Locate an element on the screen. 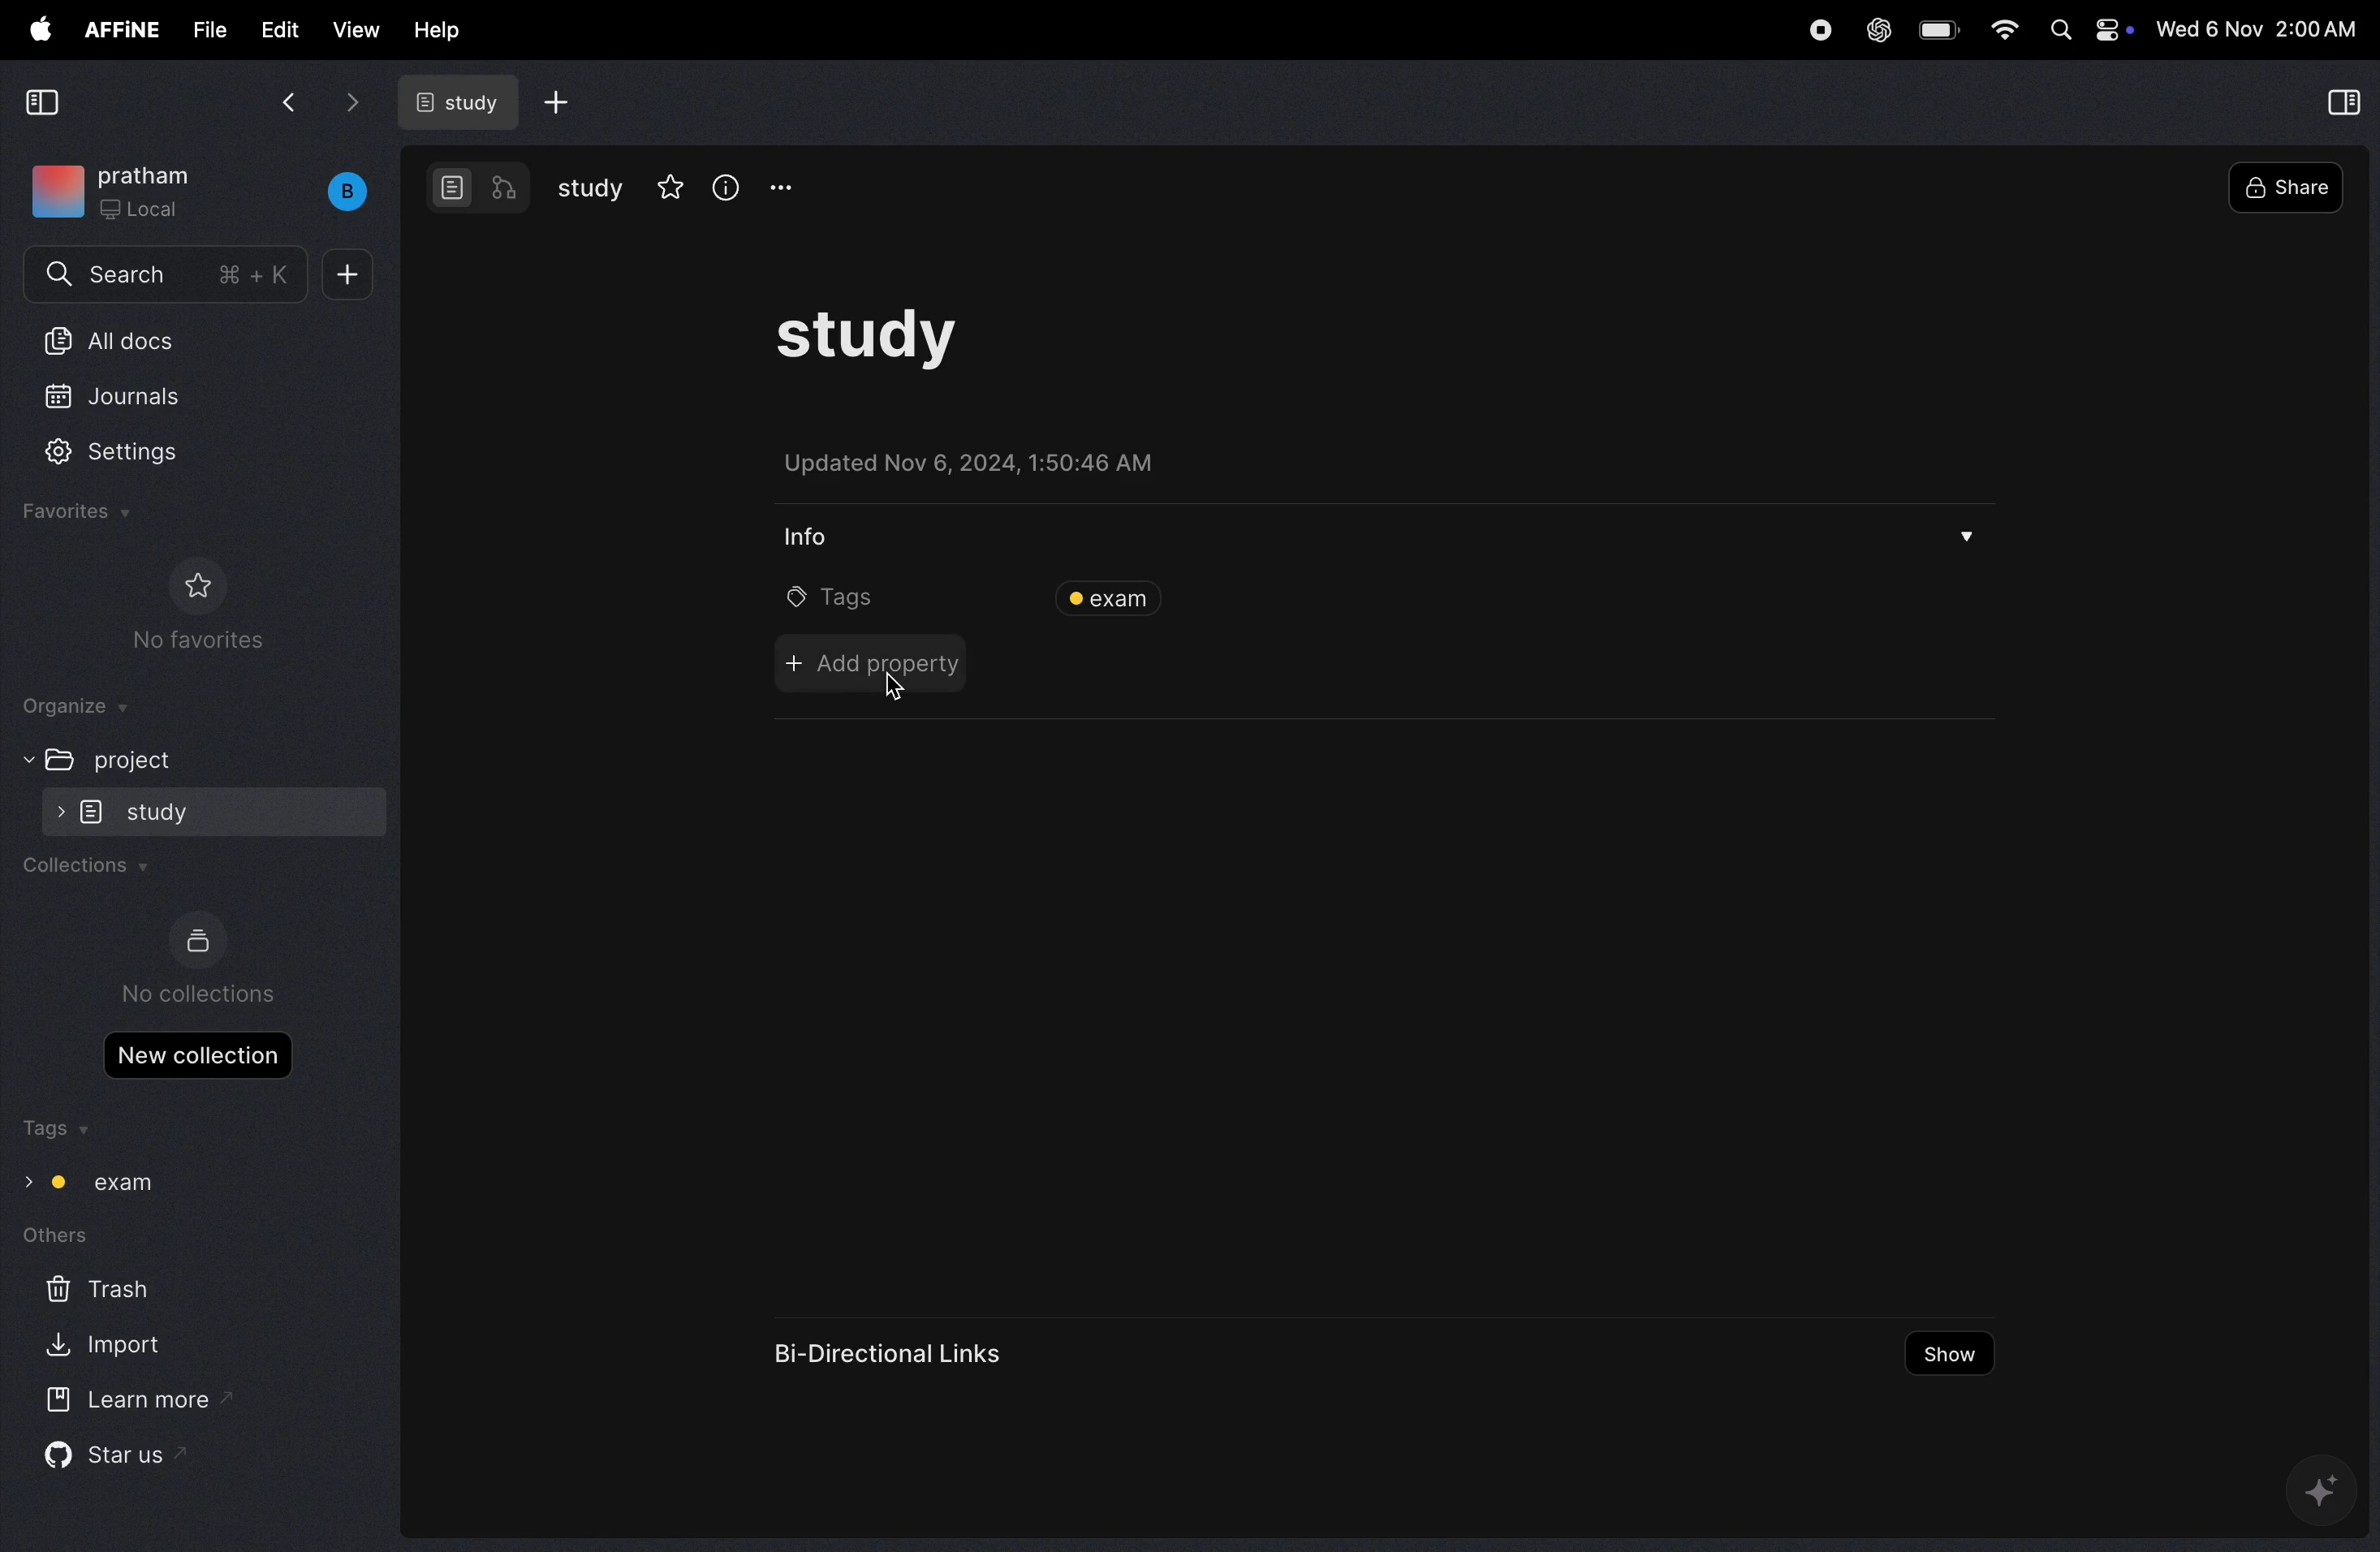 The image size is (2380, 1552). exam tags is located at coordinates (1103, 598).